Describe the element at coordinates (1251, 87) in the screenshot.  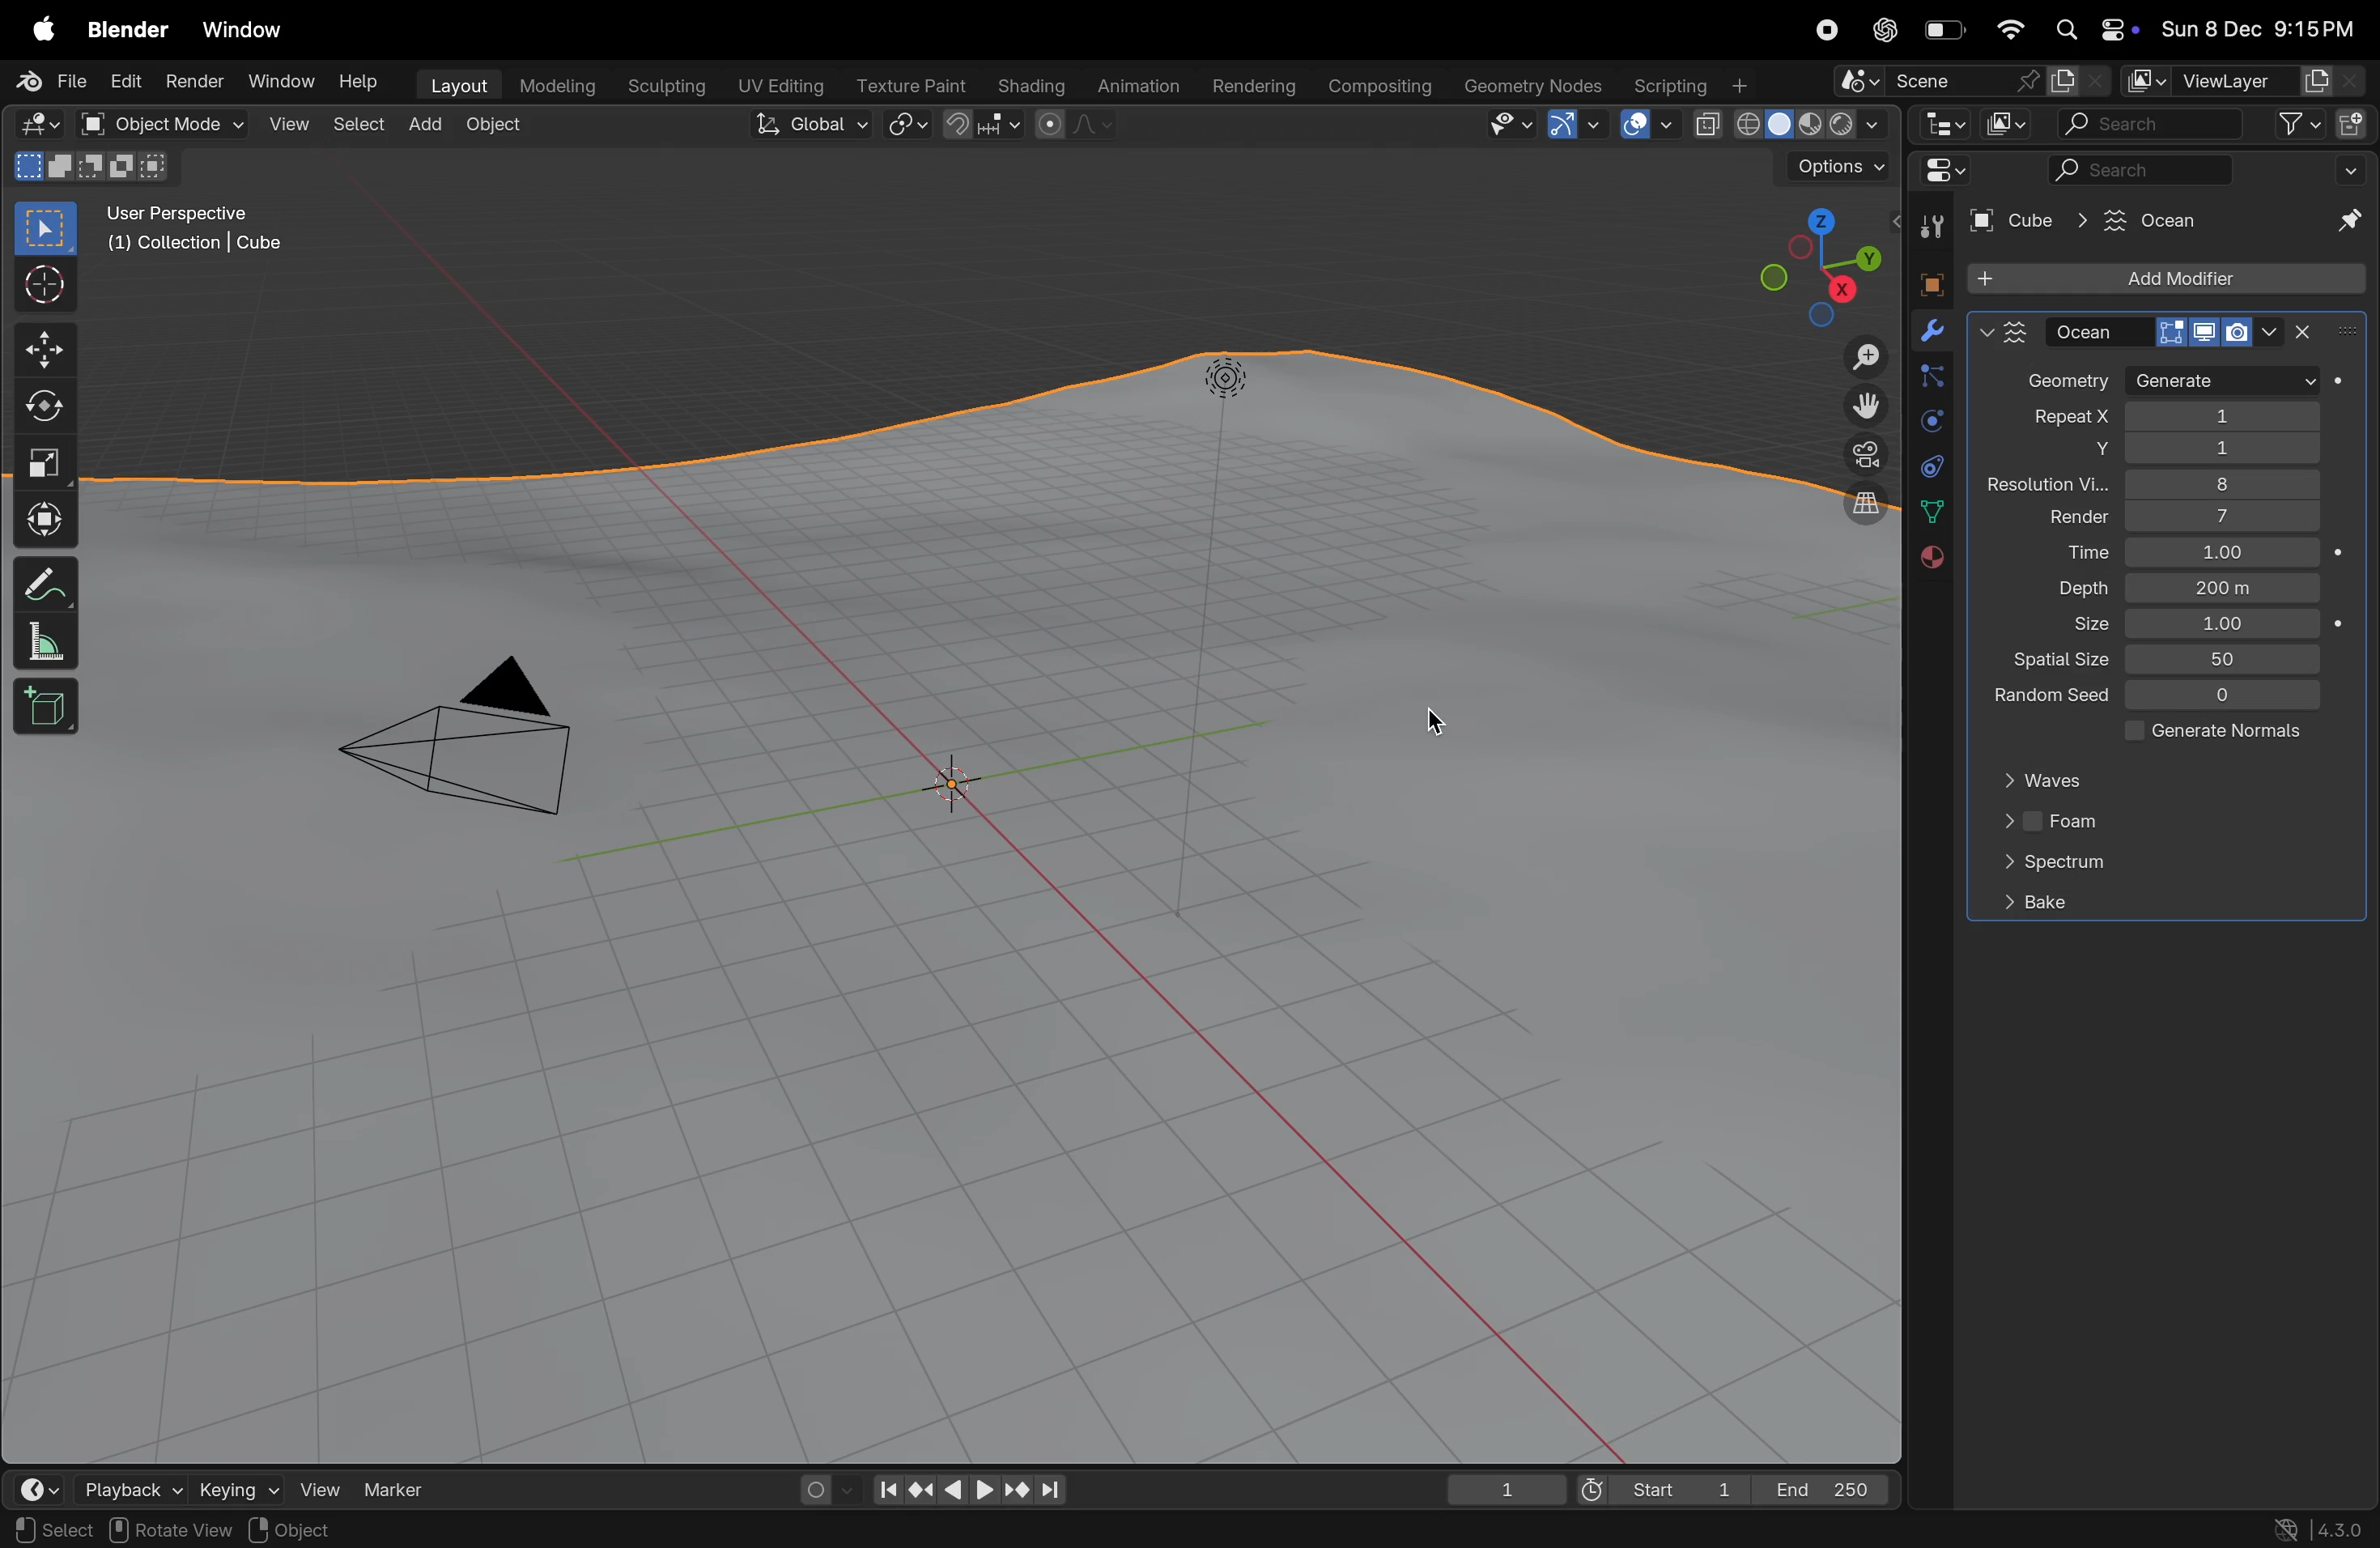
I see `rendering` at that location.